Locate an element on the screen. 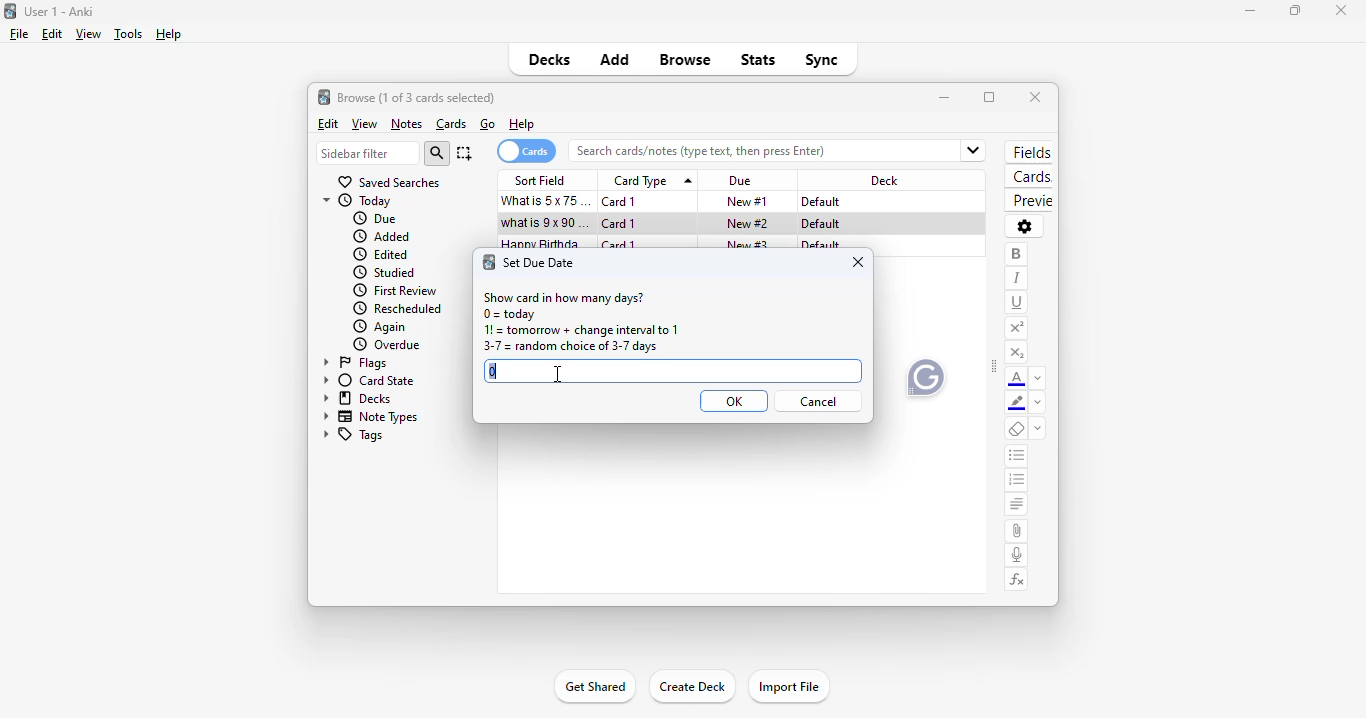 The image size is (1366, 718). fields is located at coordinates (1029, 152).